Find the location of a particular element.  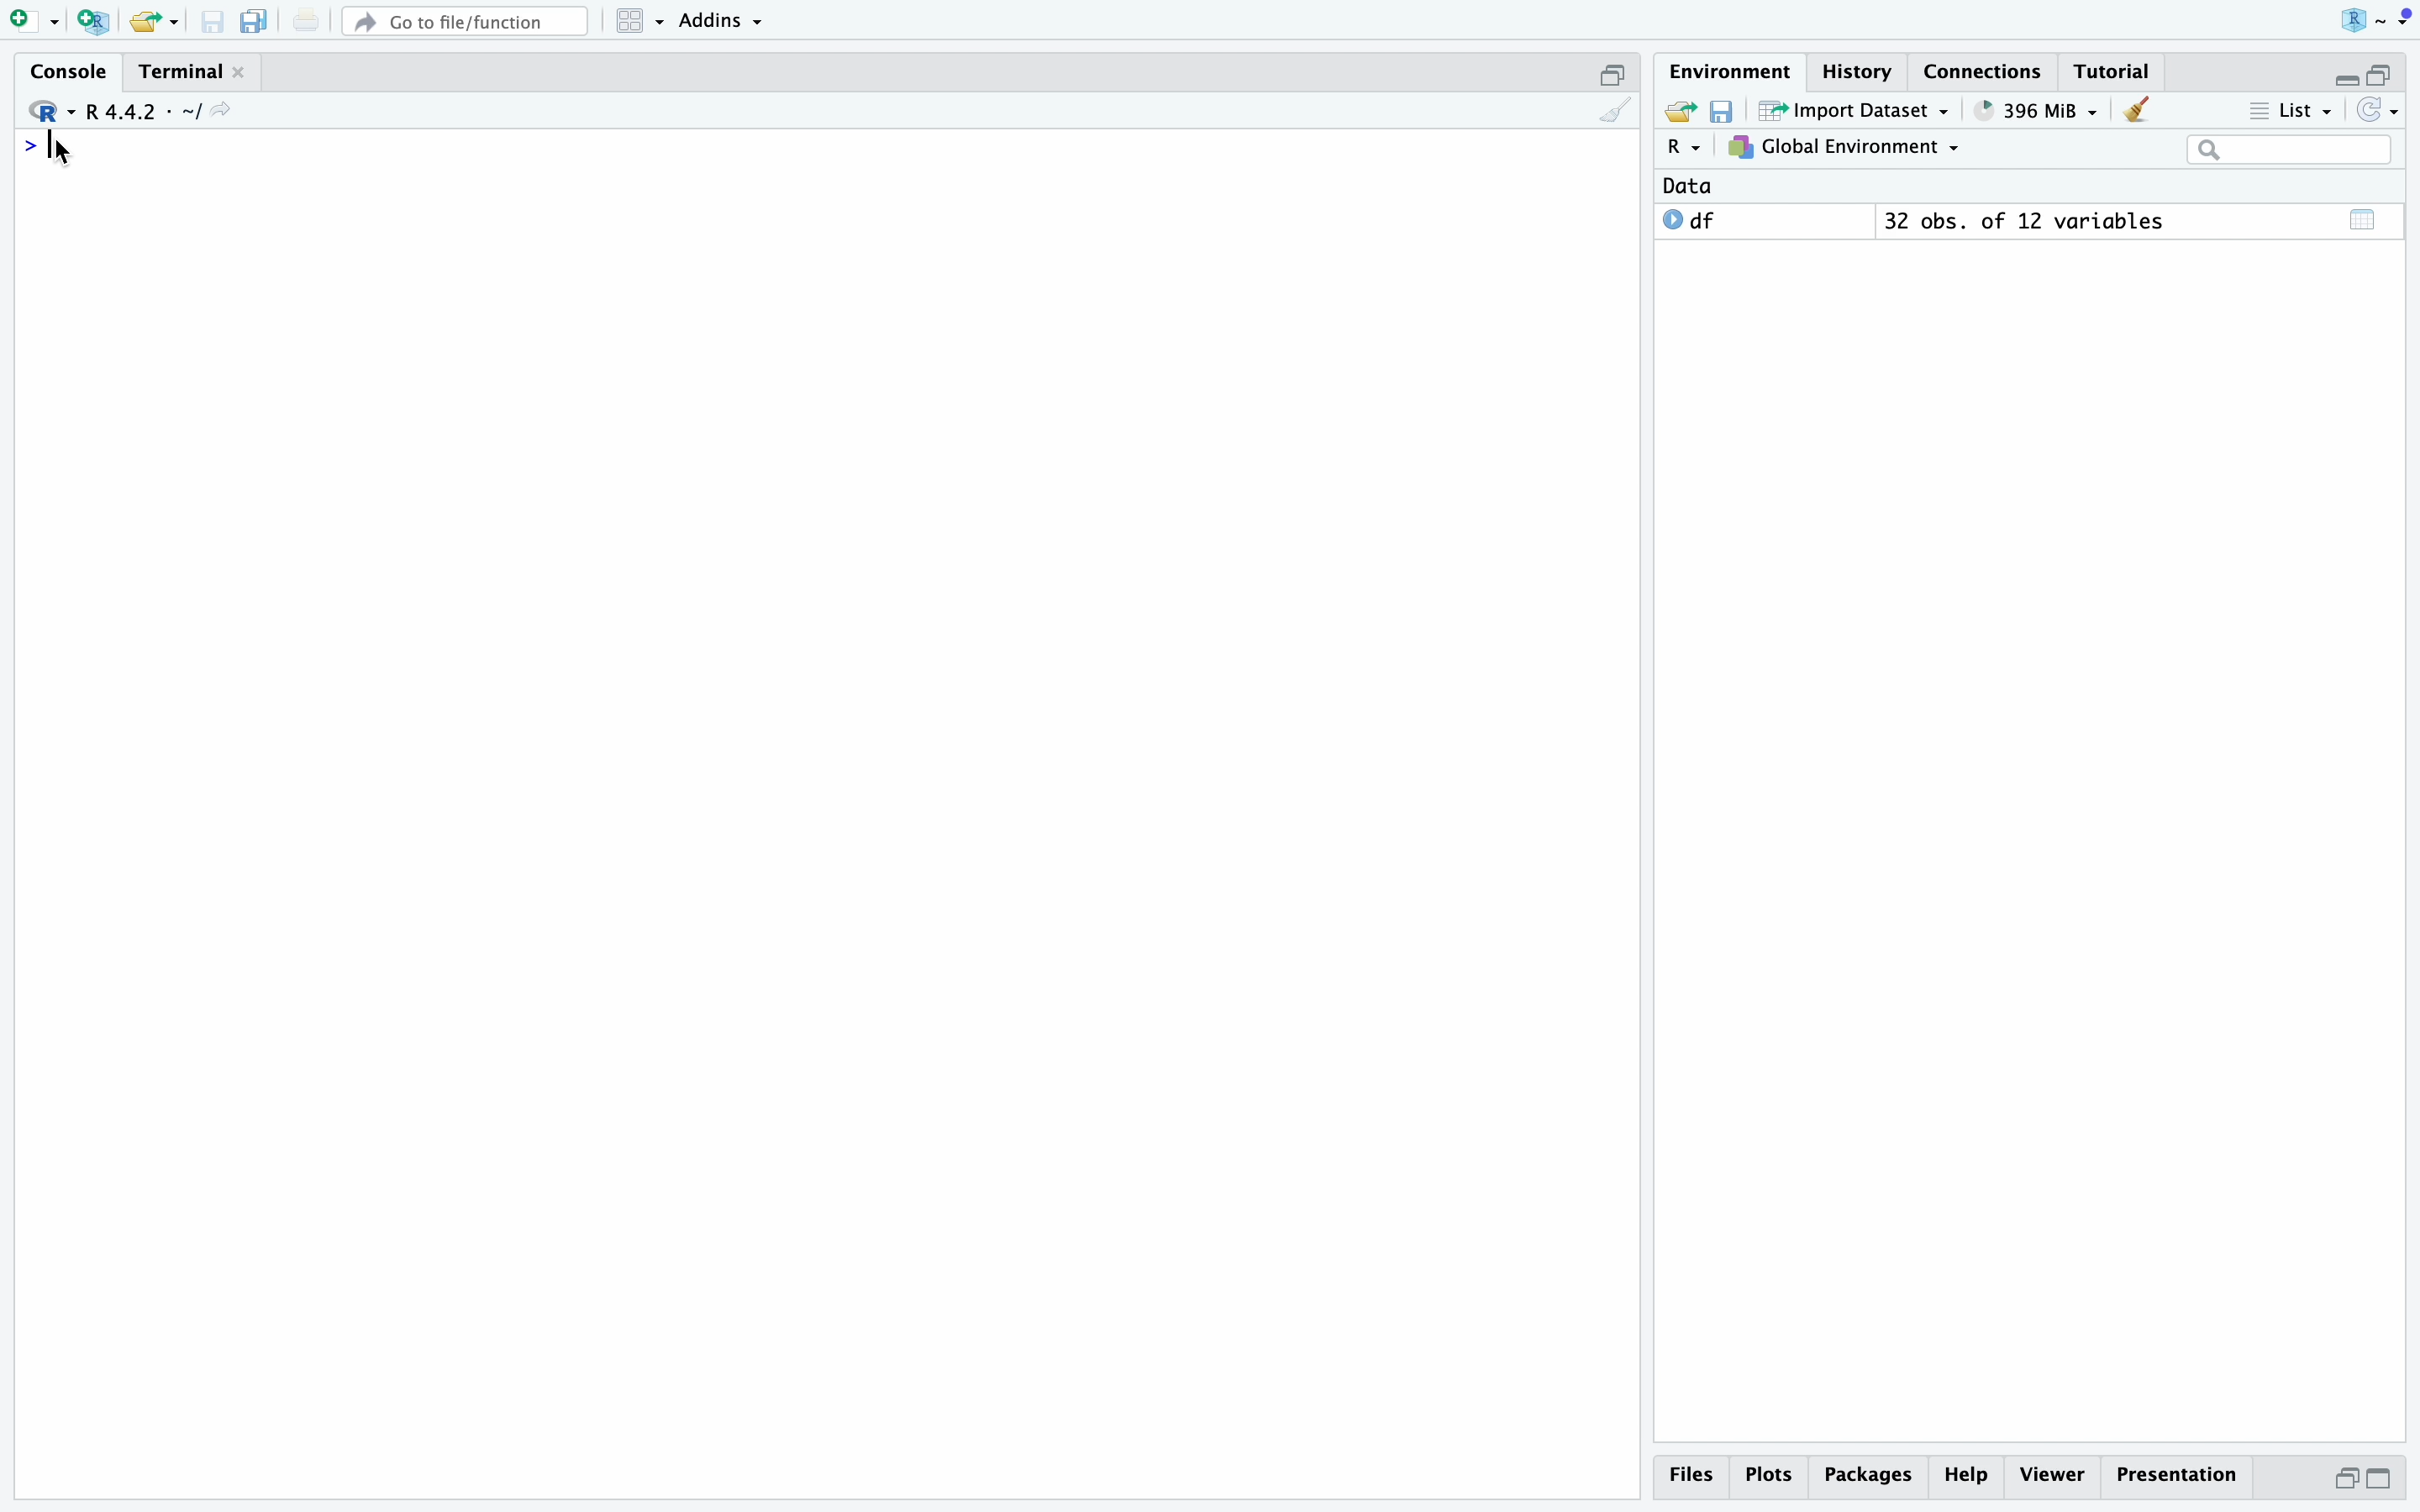

open in separate window is located at coordinates (2380, 73).